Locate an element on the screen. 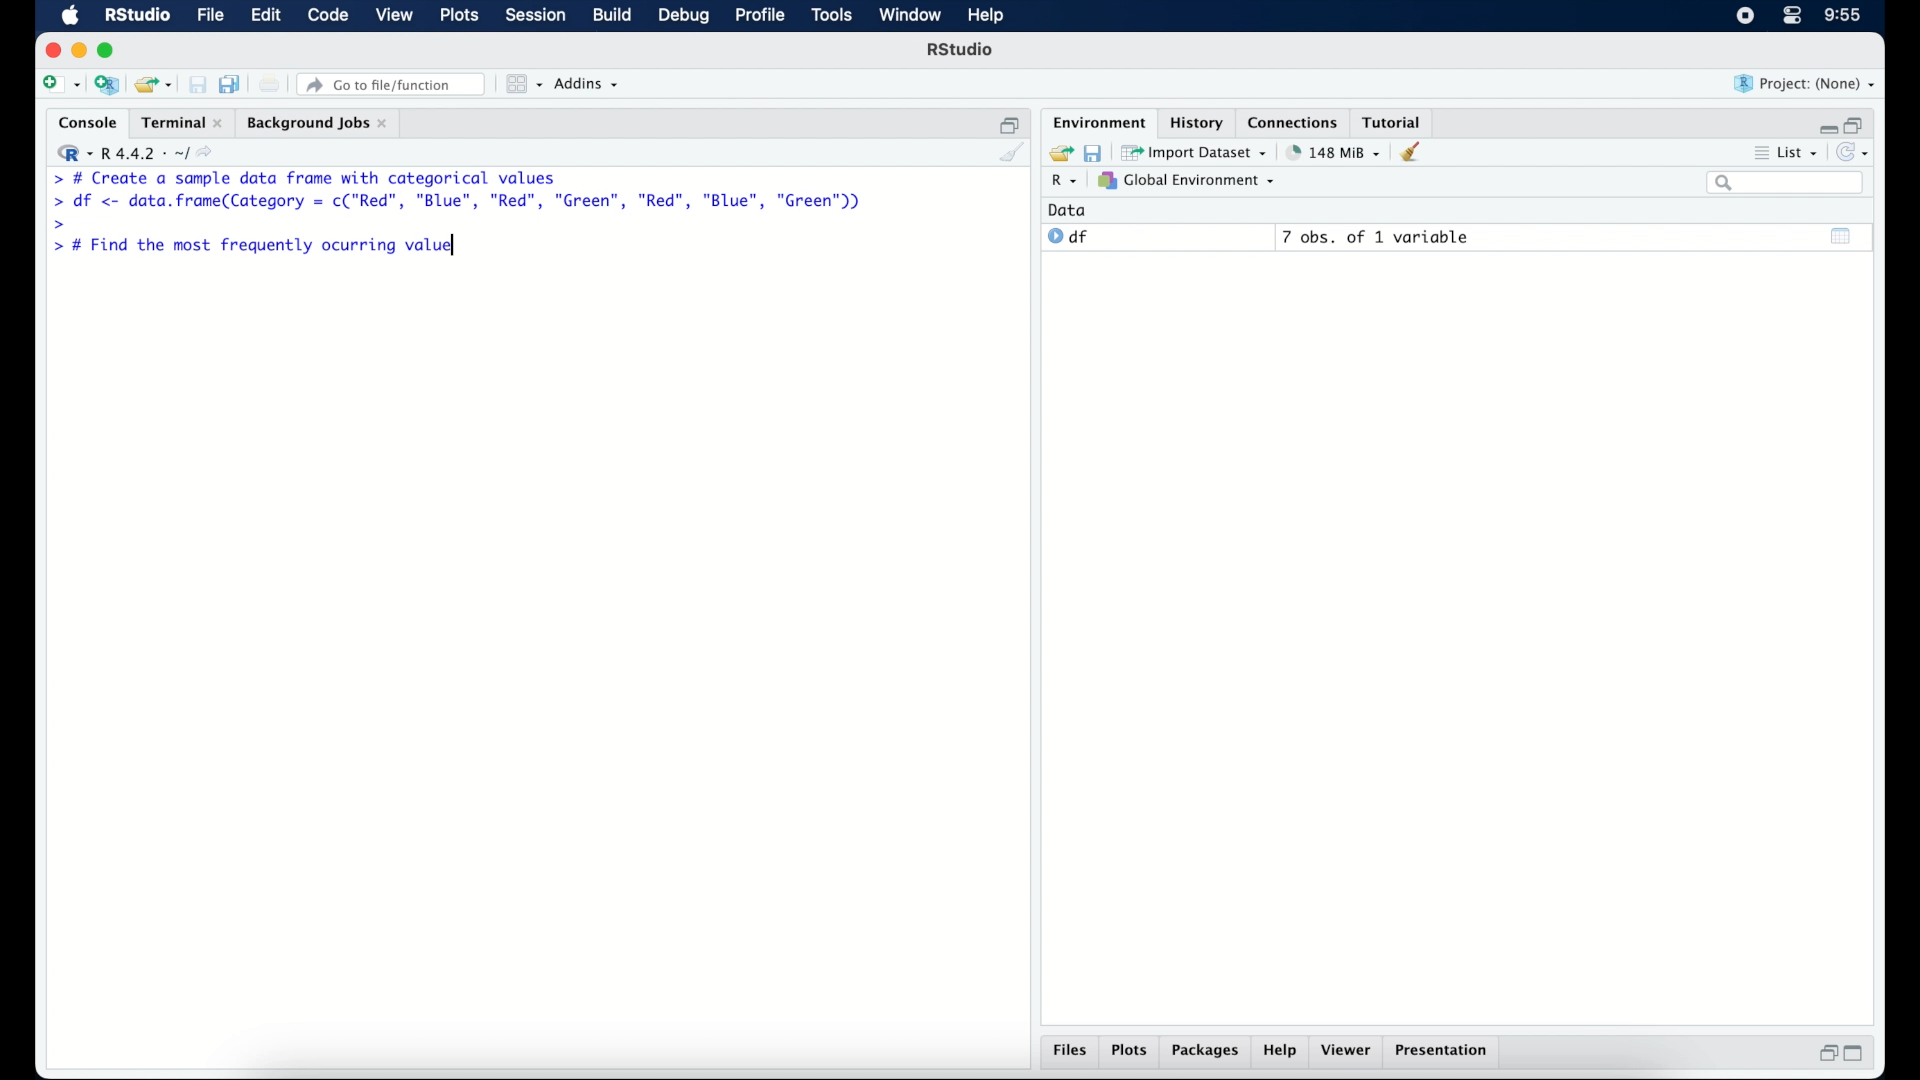 This screenshot has height=1080, width=1920. edit is located at coordinates (266, 16).